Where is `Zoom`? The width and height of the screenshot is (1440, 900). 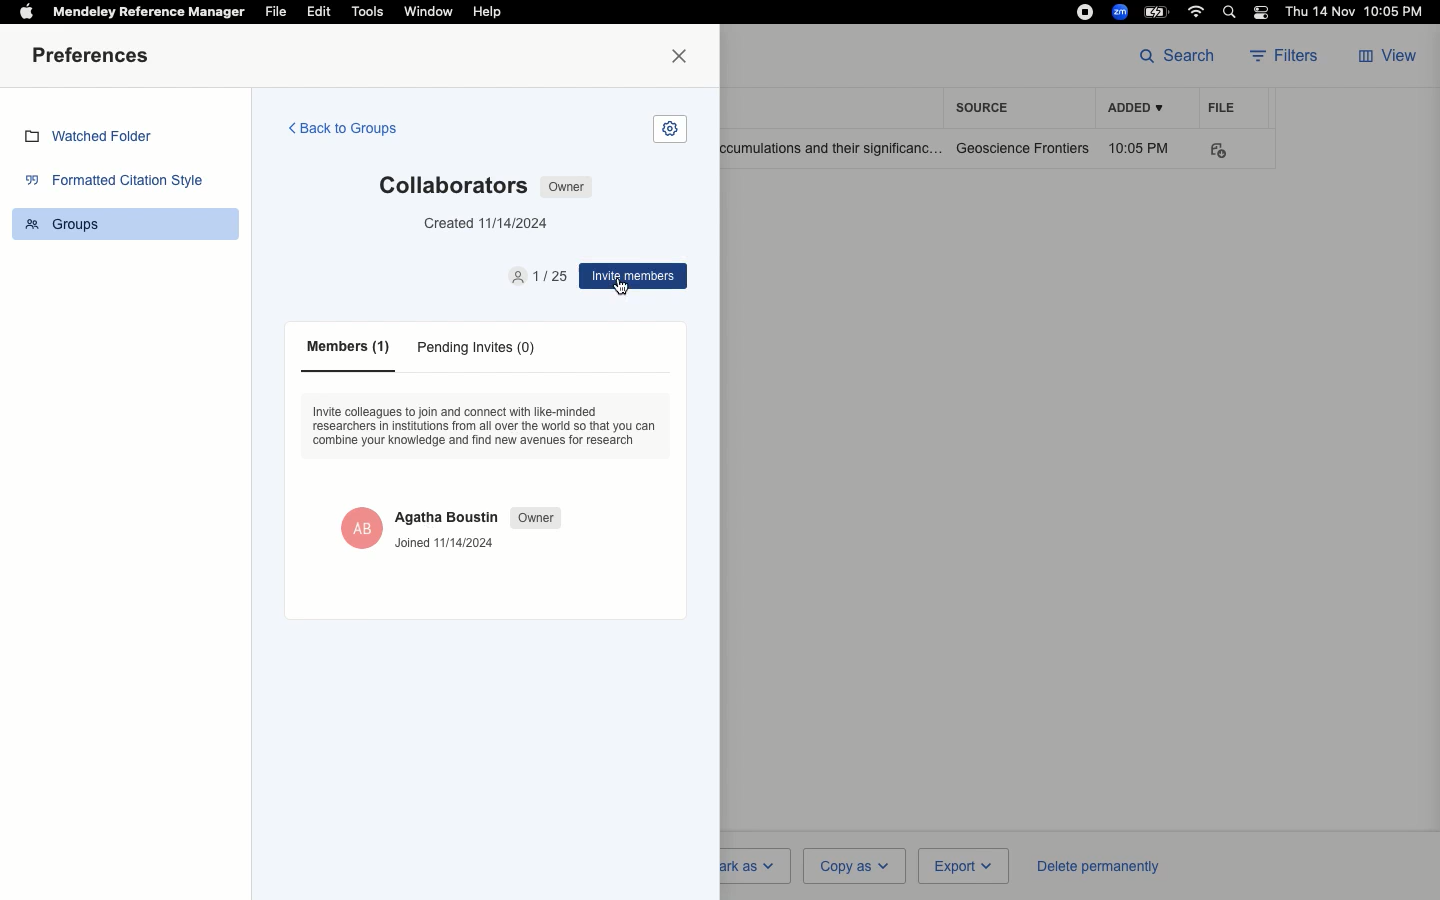
Zoom is located at coordinates (1121, 12).